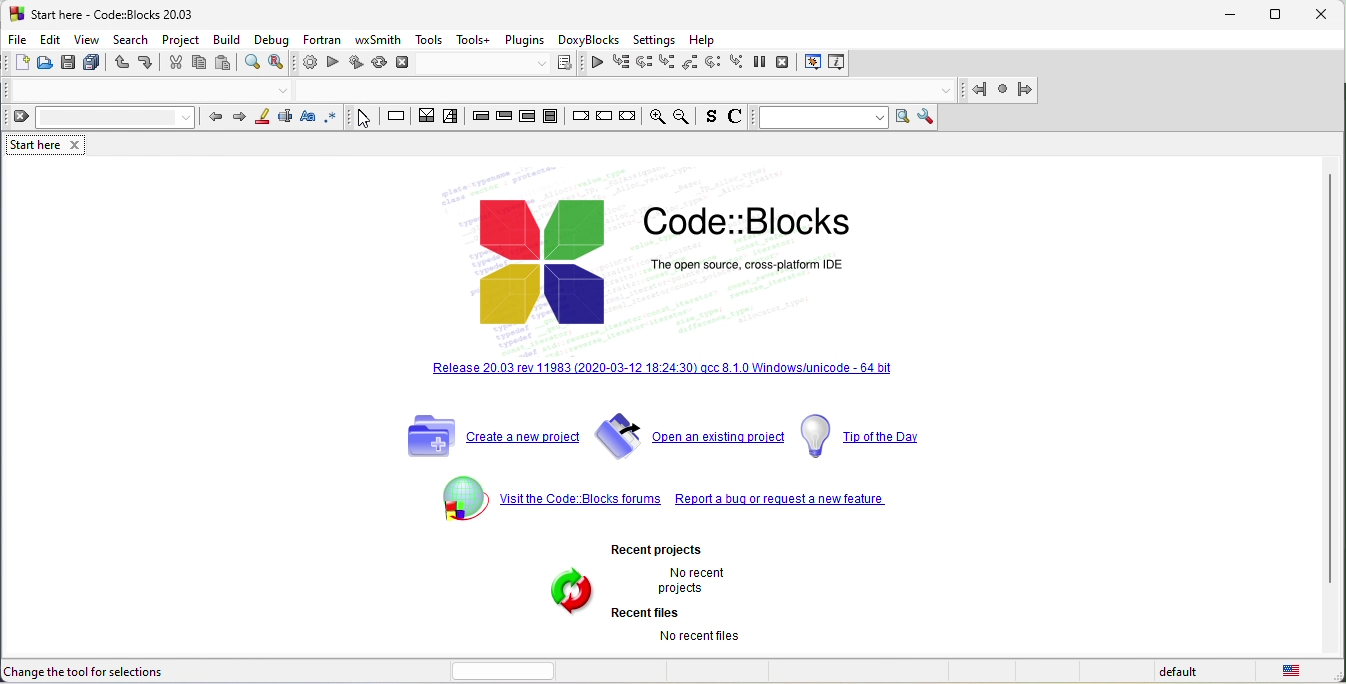 Image resolution: width=1346 pixels, height=684 pixels. I want to click on zoom out, so click(683, 117).